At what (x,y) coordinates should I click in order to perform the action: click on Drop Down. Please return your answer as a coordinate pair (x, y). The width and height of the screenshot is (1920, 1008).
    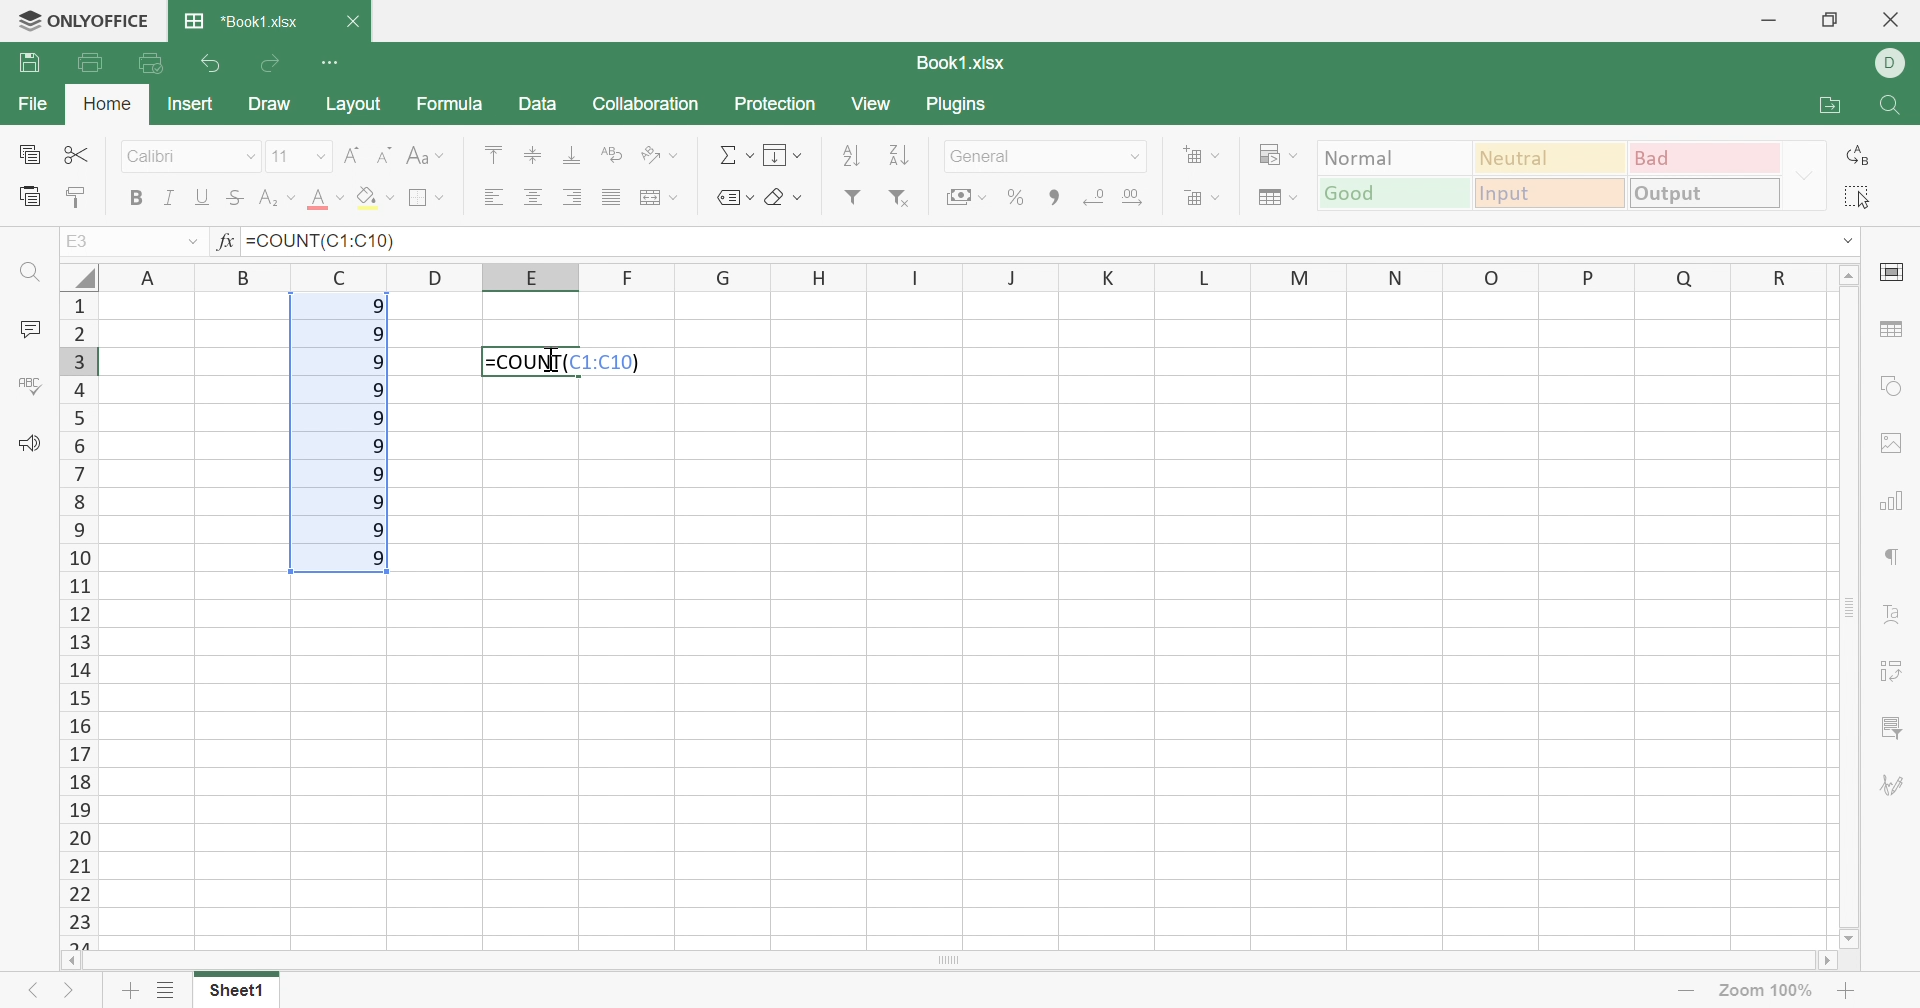
    Looking at the image, I should click on (249, 155).